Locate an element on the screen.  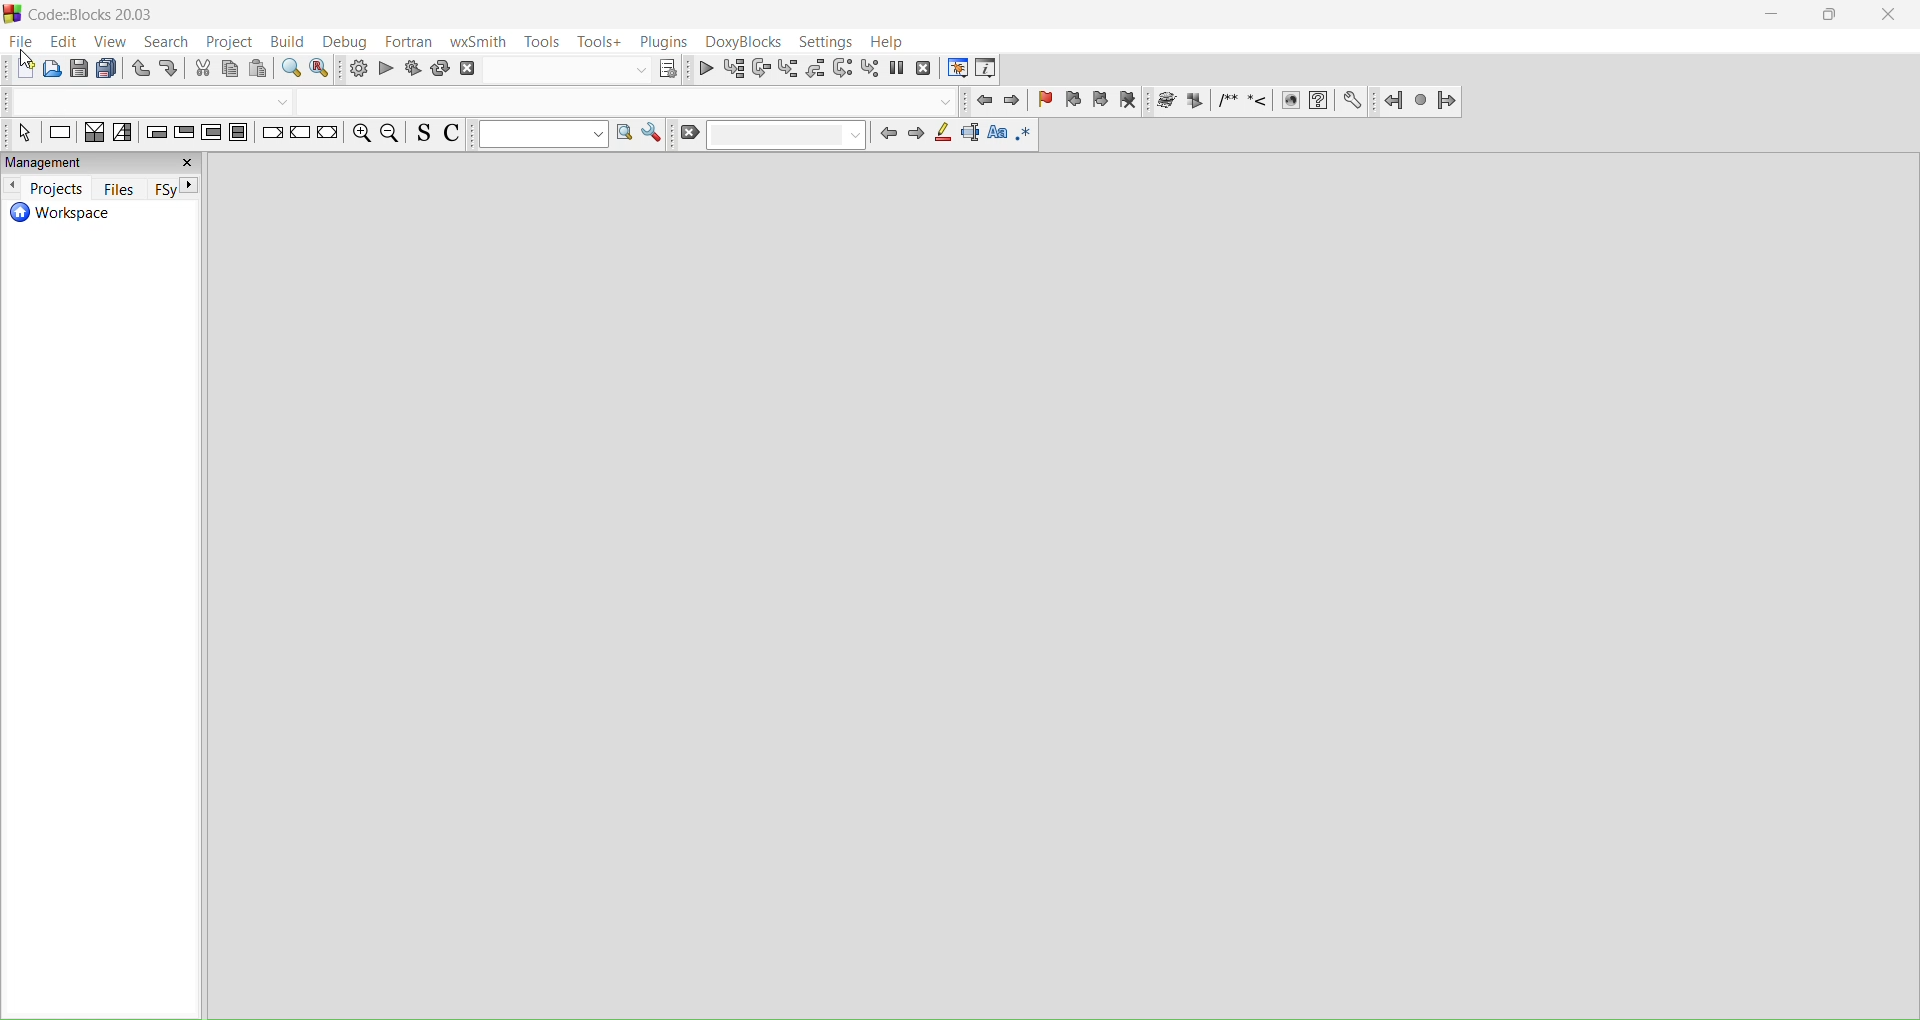
clear is located at coordinates (772, 136).